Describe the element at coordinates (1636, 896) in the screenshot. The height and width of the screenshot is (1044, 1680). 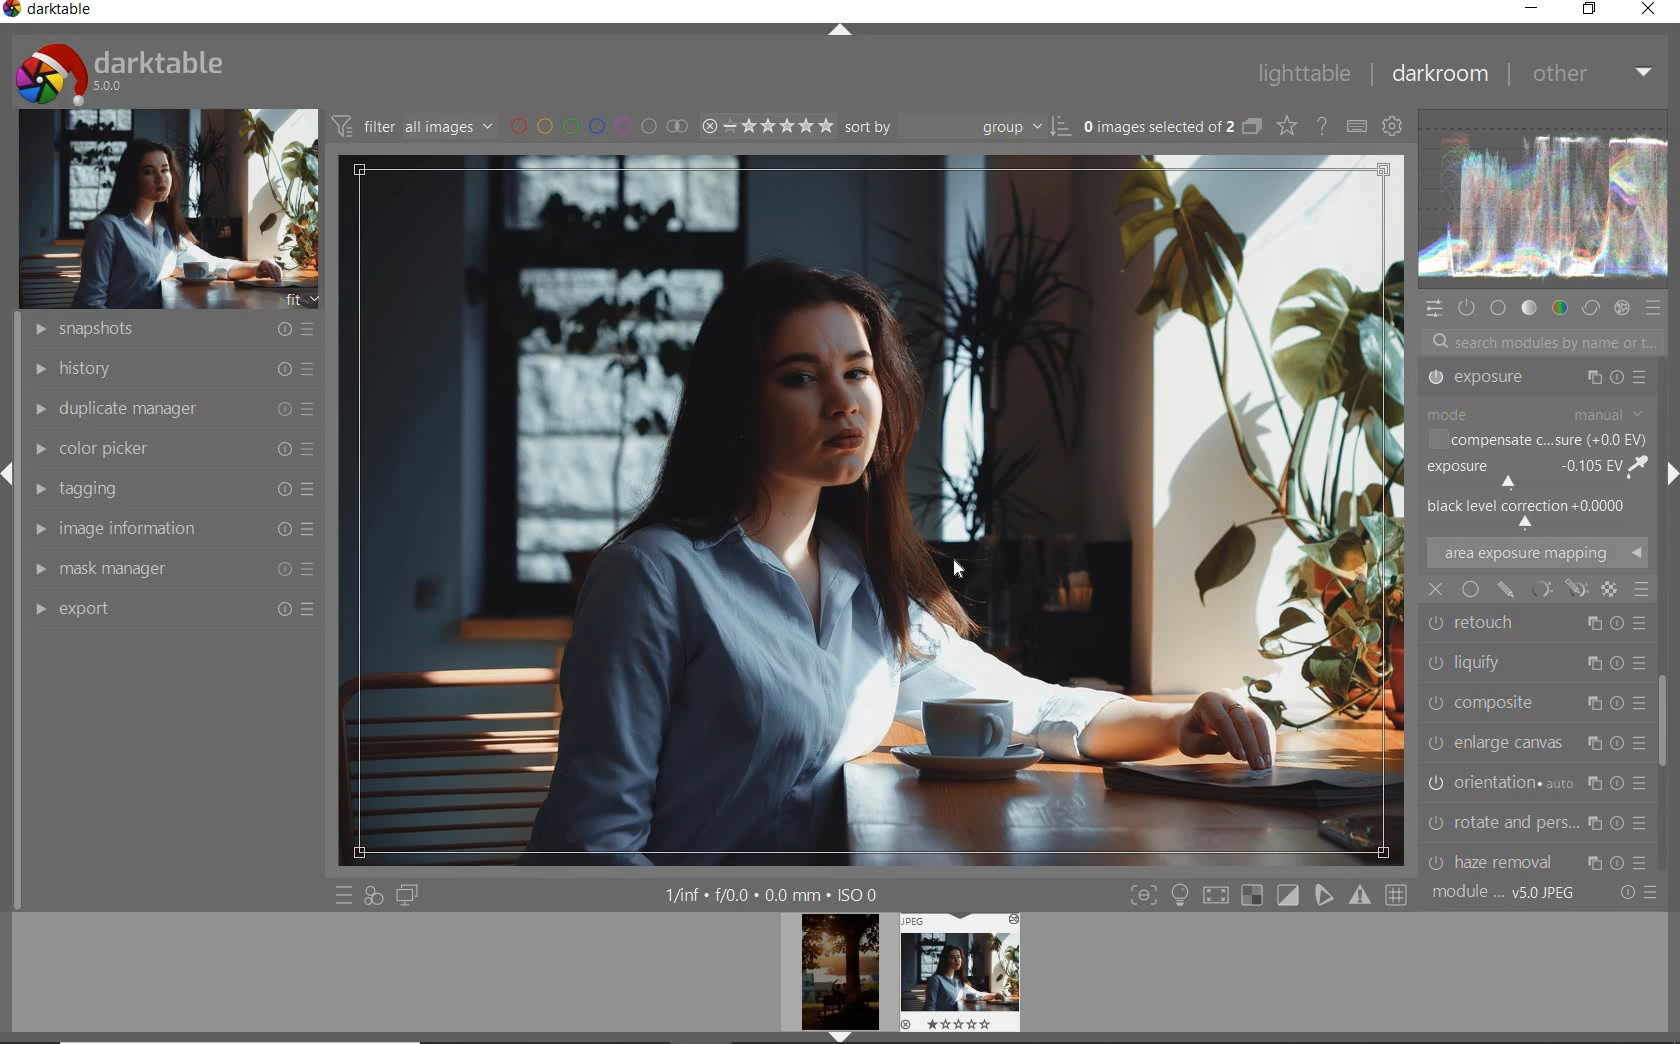
I see `RESET OR PRESET & PREFERANCE` at that location.